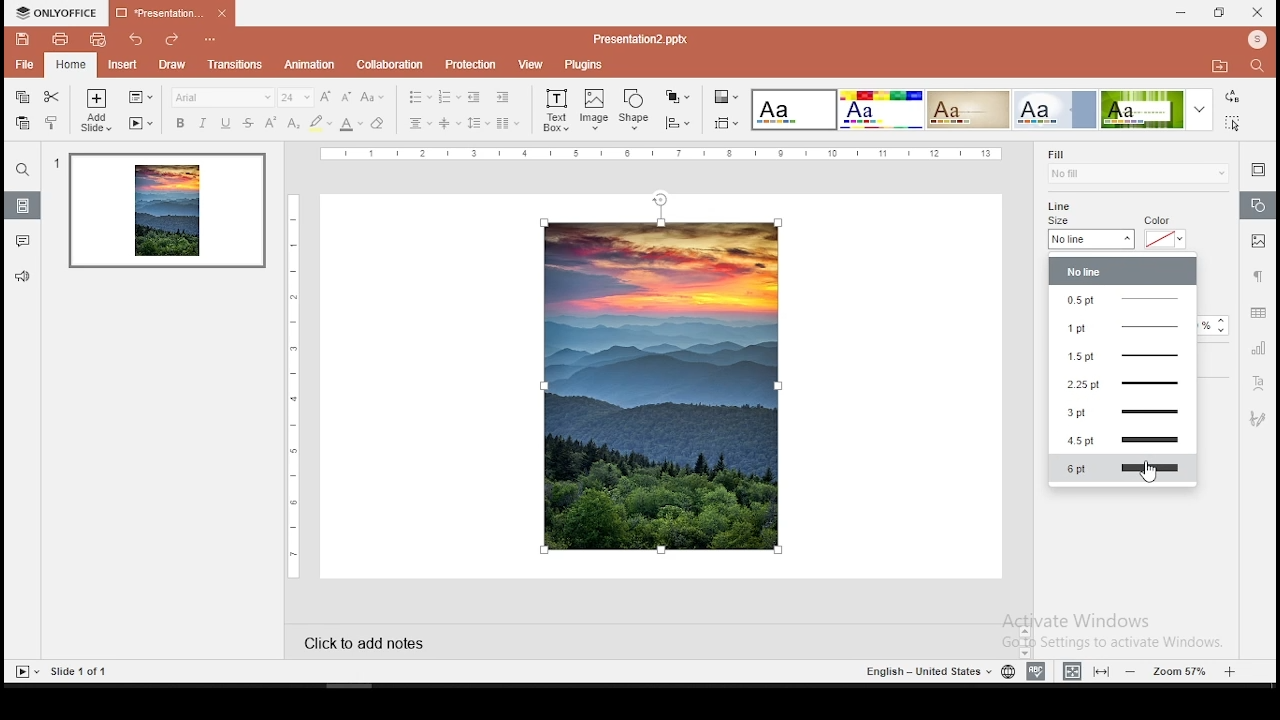 The image size is (1280, 720). Describe the element at coordinates (297, 383) in the screenshot. I see `vertical scale` at that location.